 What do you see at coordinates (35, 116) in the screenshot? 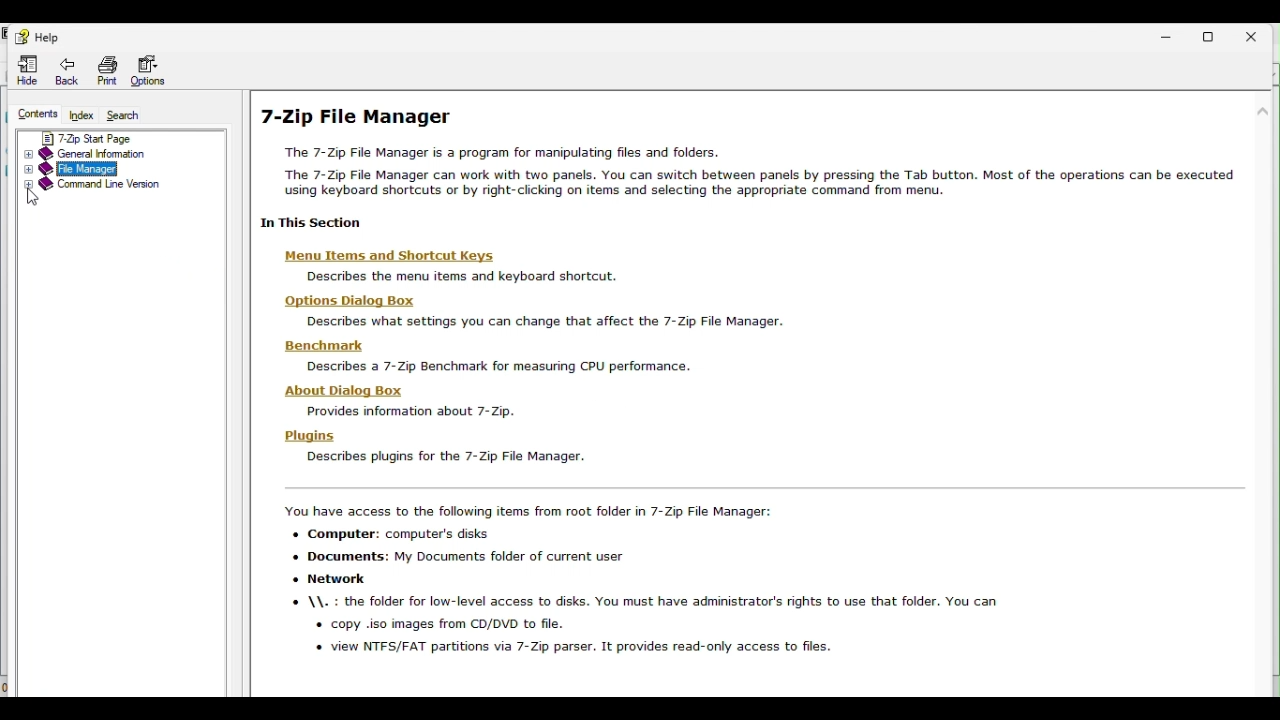
I see `Contents` at bounding box center [35, 116].